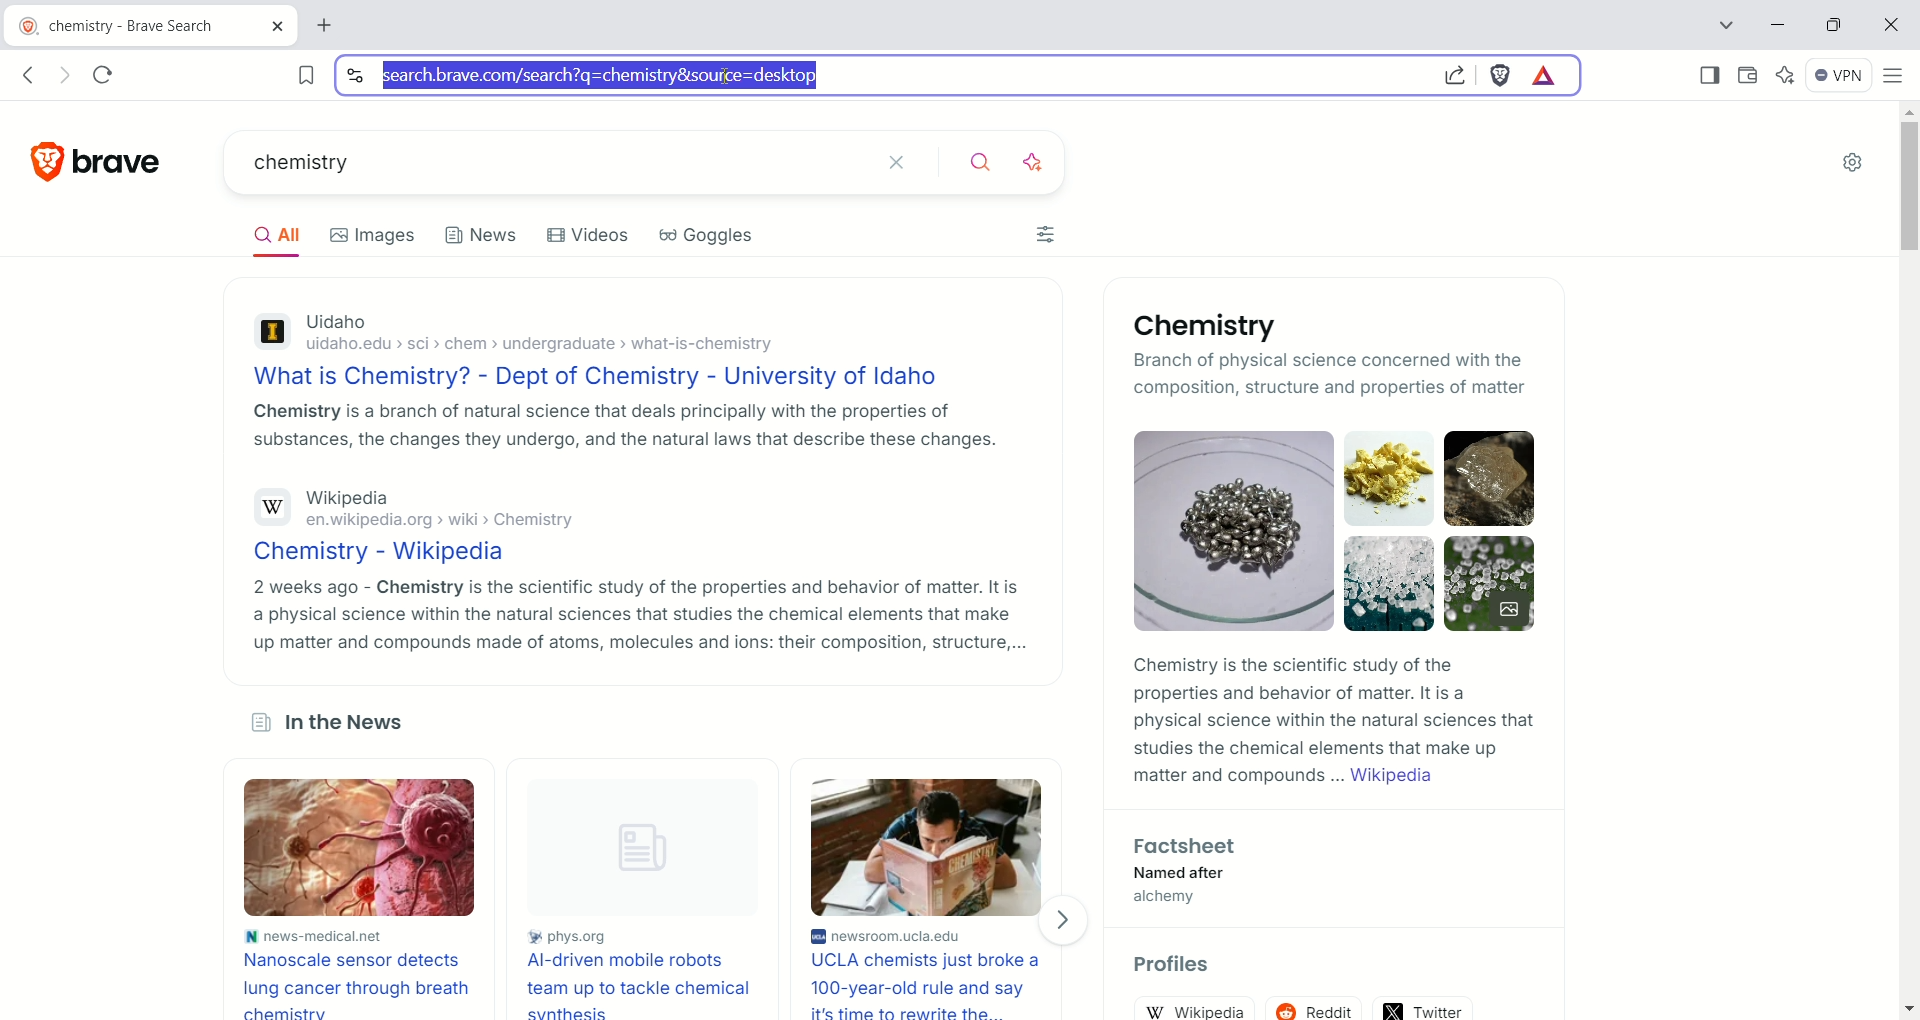  Describe the element at coordinates (1856, 161) in the screenshot. I see `settings` at that location.